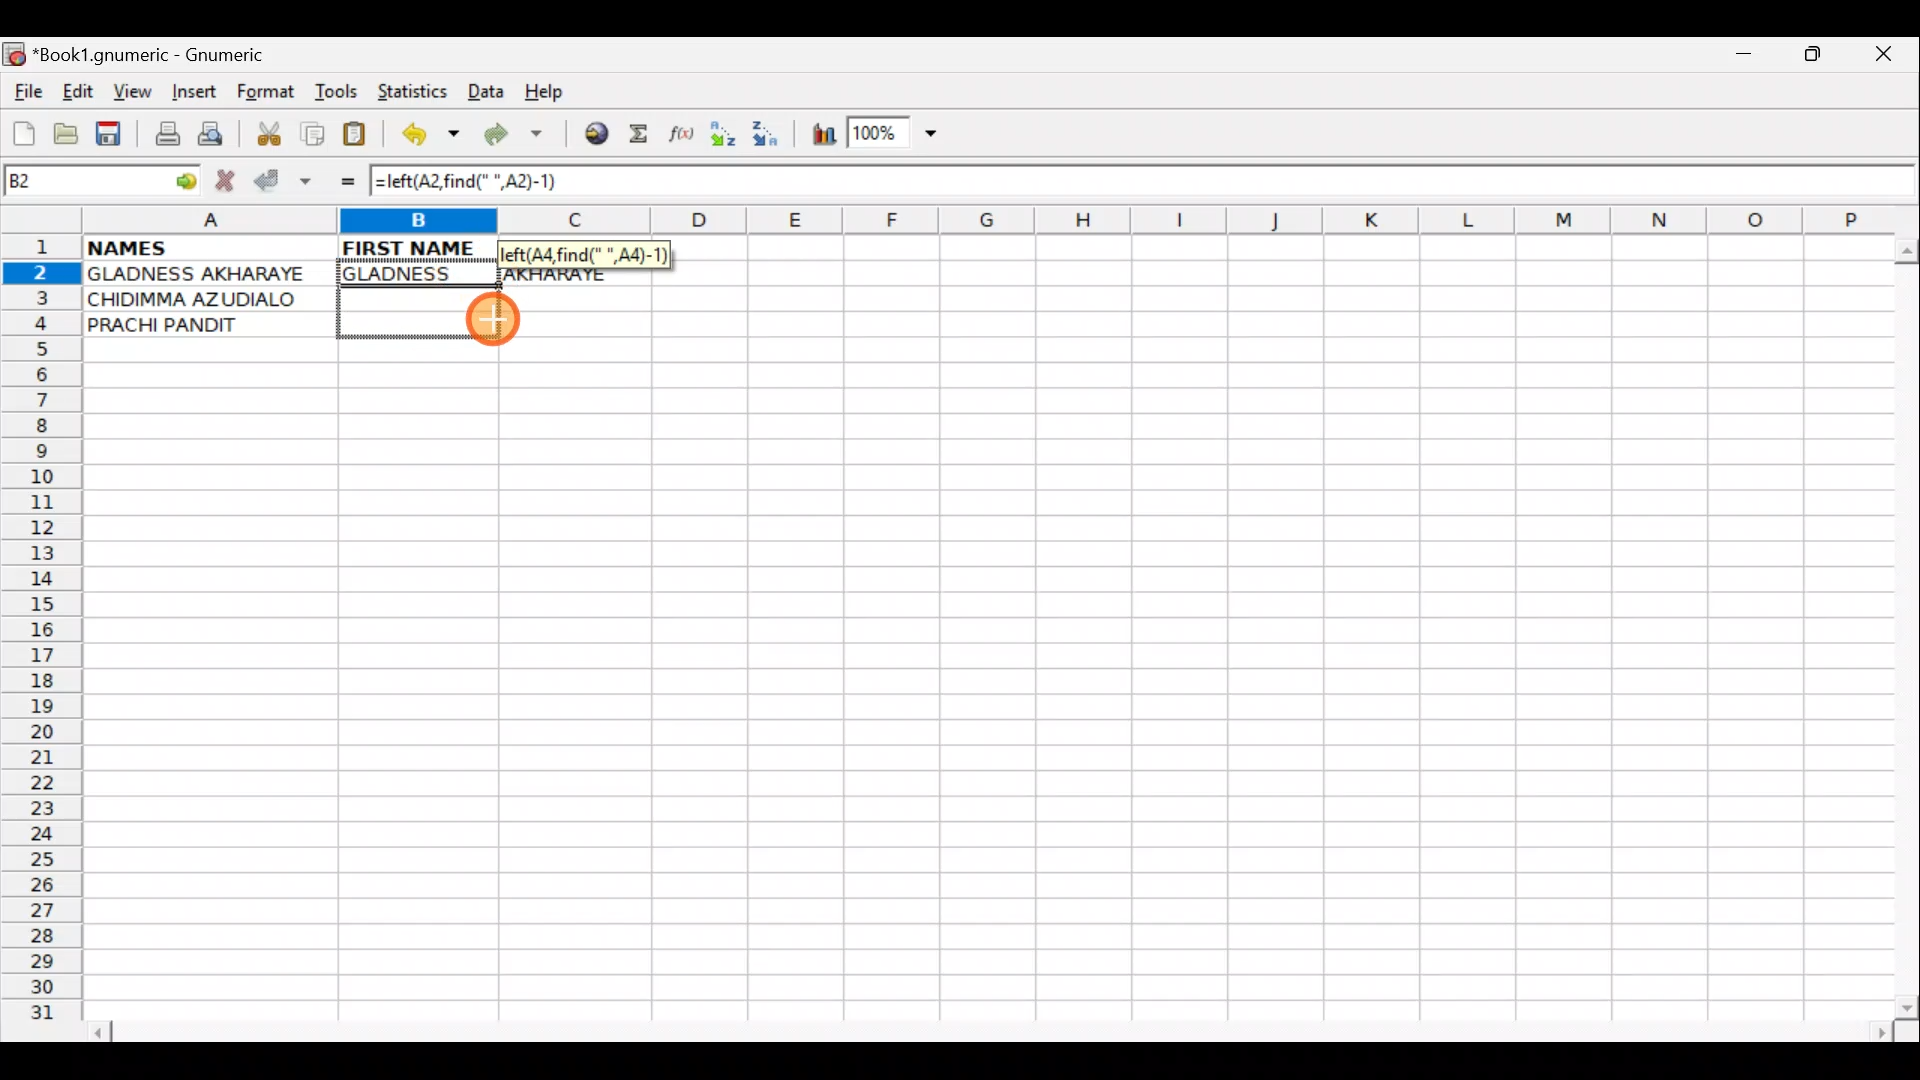 Image resolution: width=1920 pixels, height=1080 pixels. I want to click on Save current workbook, so click(113, 135).